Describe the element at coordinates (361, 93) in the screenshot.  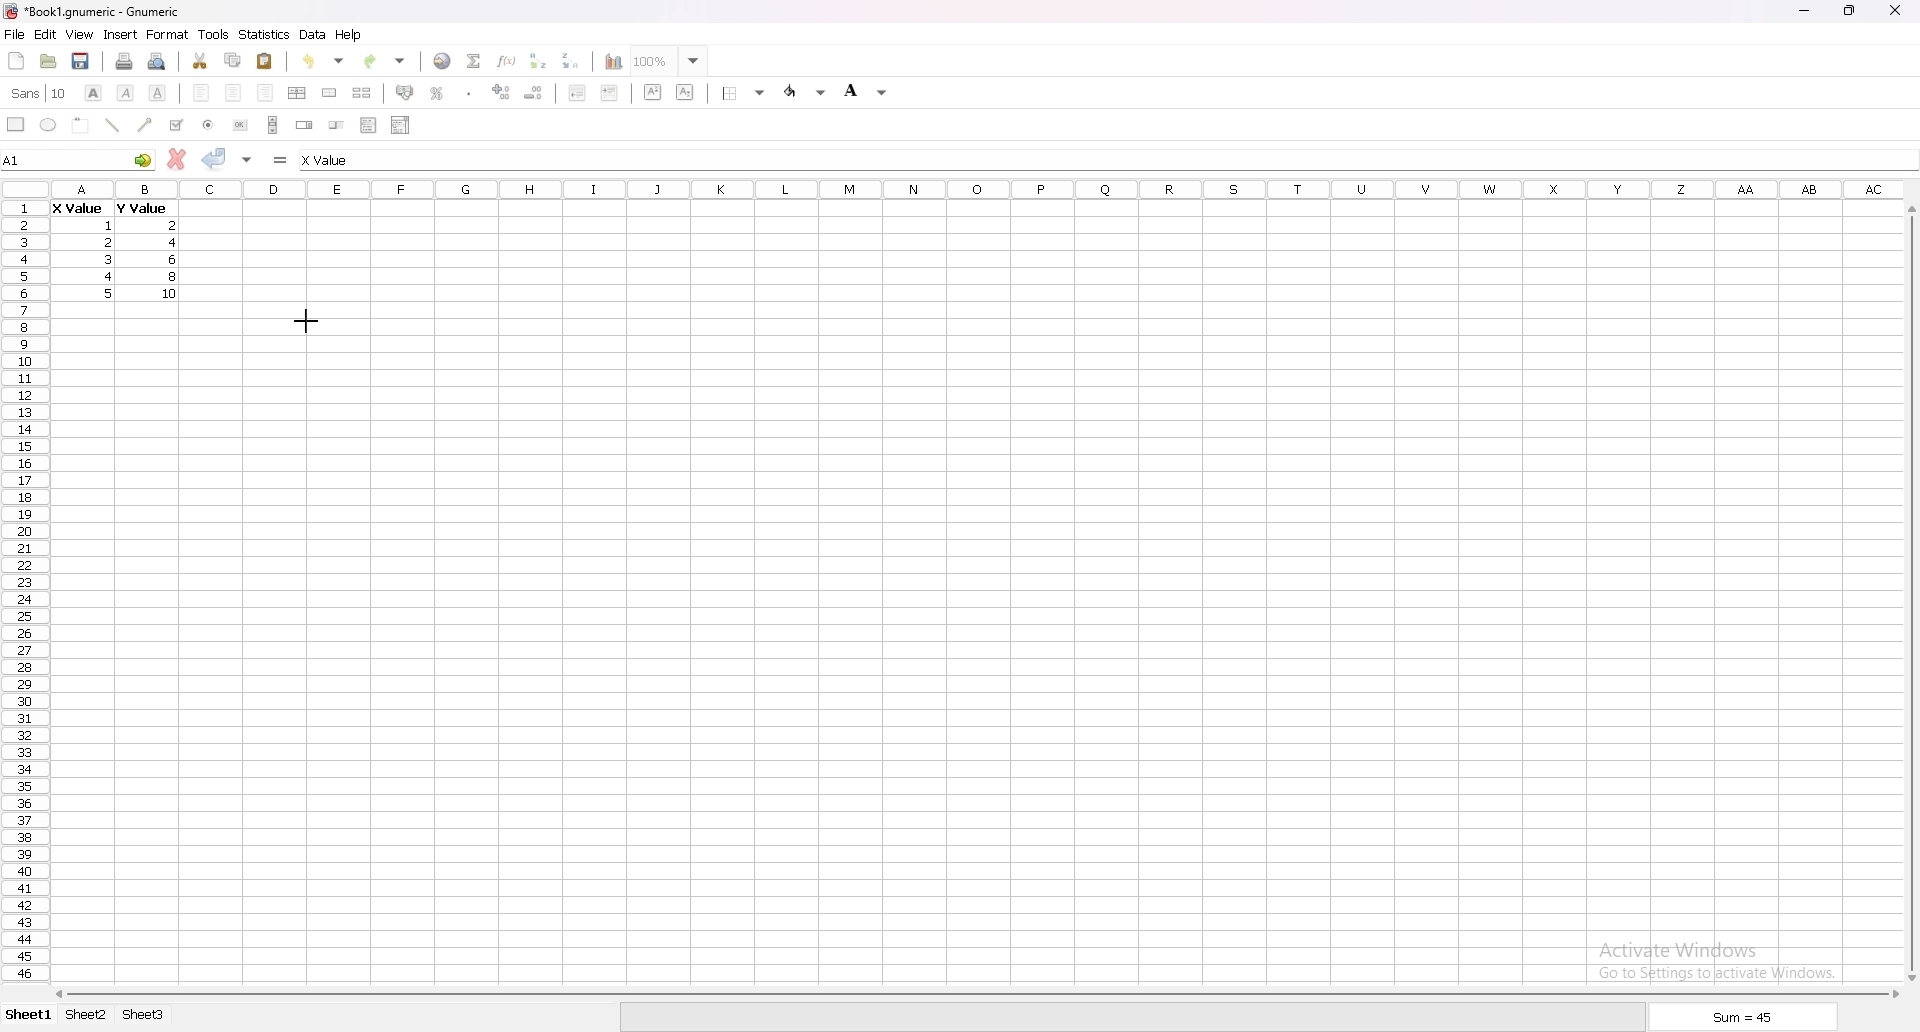
I see `split merged cells` at that location.